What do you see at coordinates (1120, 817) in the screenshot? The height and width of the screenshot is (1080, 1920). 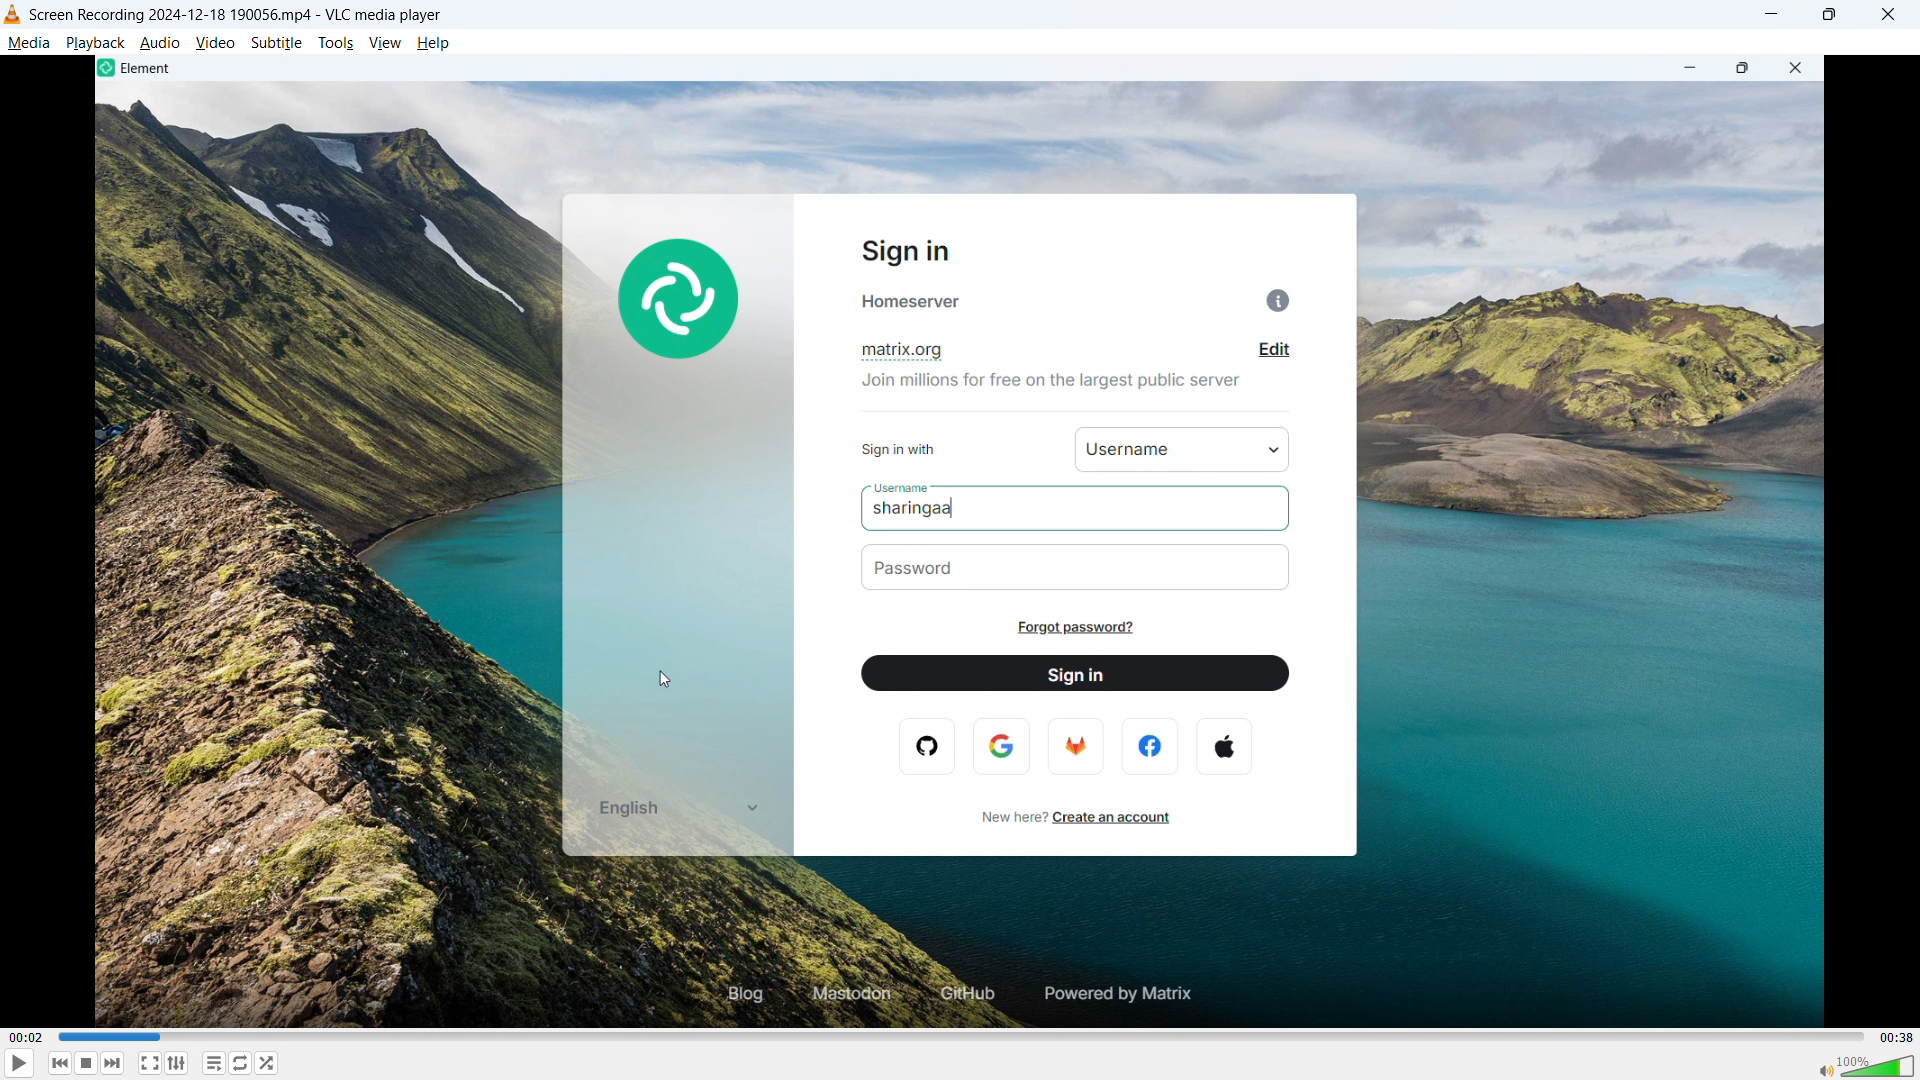 I see `Create an account` at bounding box center [1120, 817].